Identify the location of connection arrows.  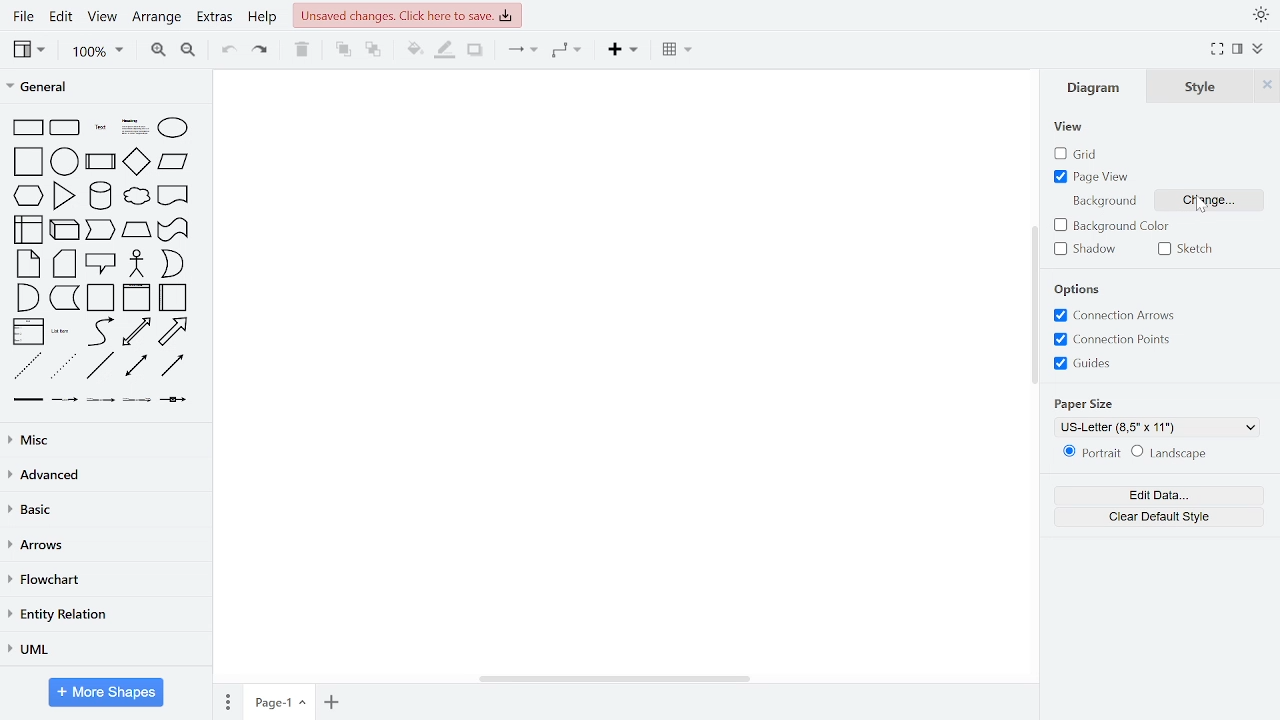
(1119, 316).